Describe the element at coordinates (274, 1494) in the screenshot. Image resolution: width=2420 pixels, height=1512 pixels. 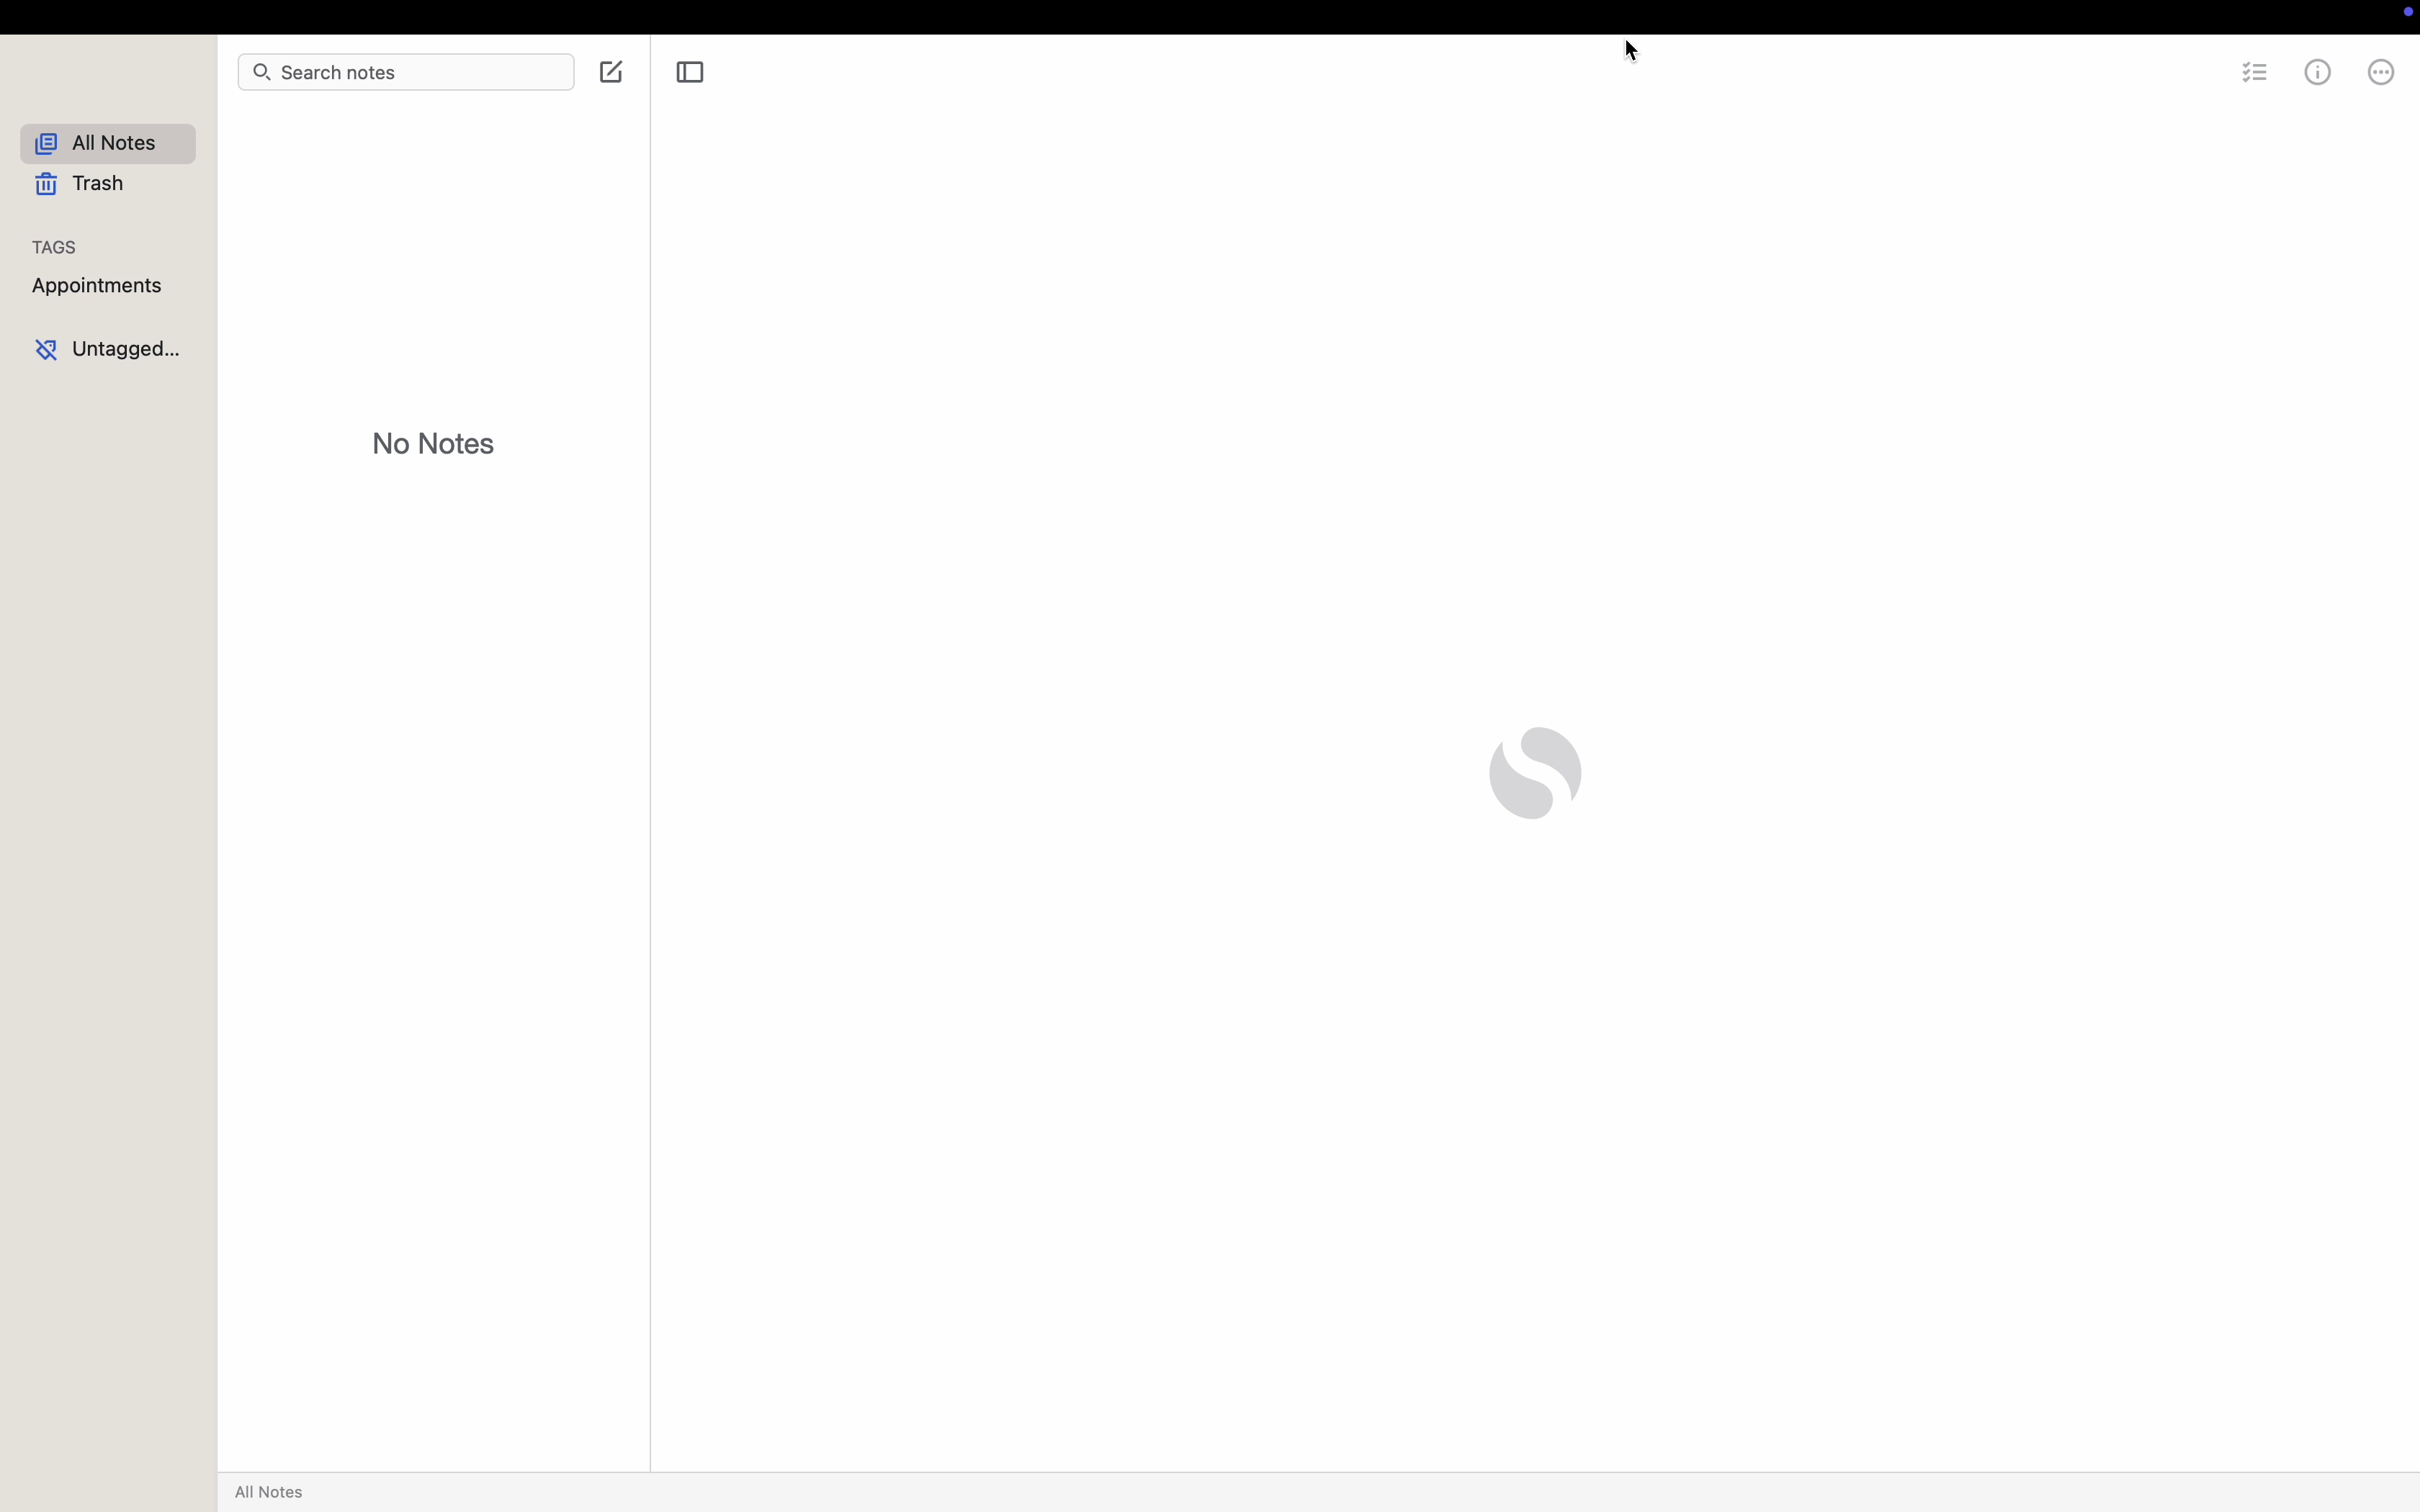
I see `all notes` at that location.